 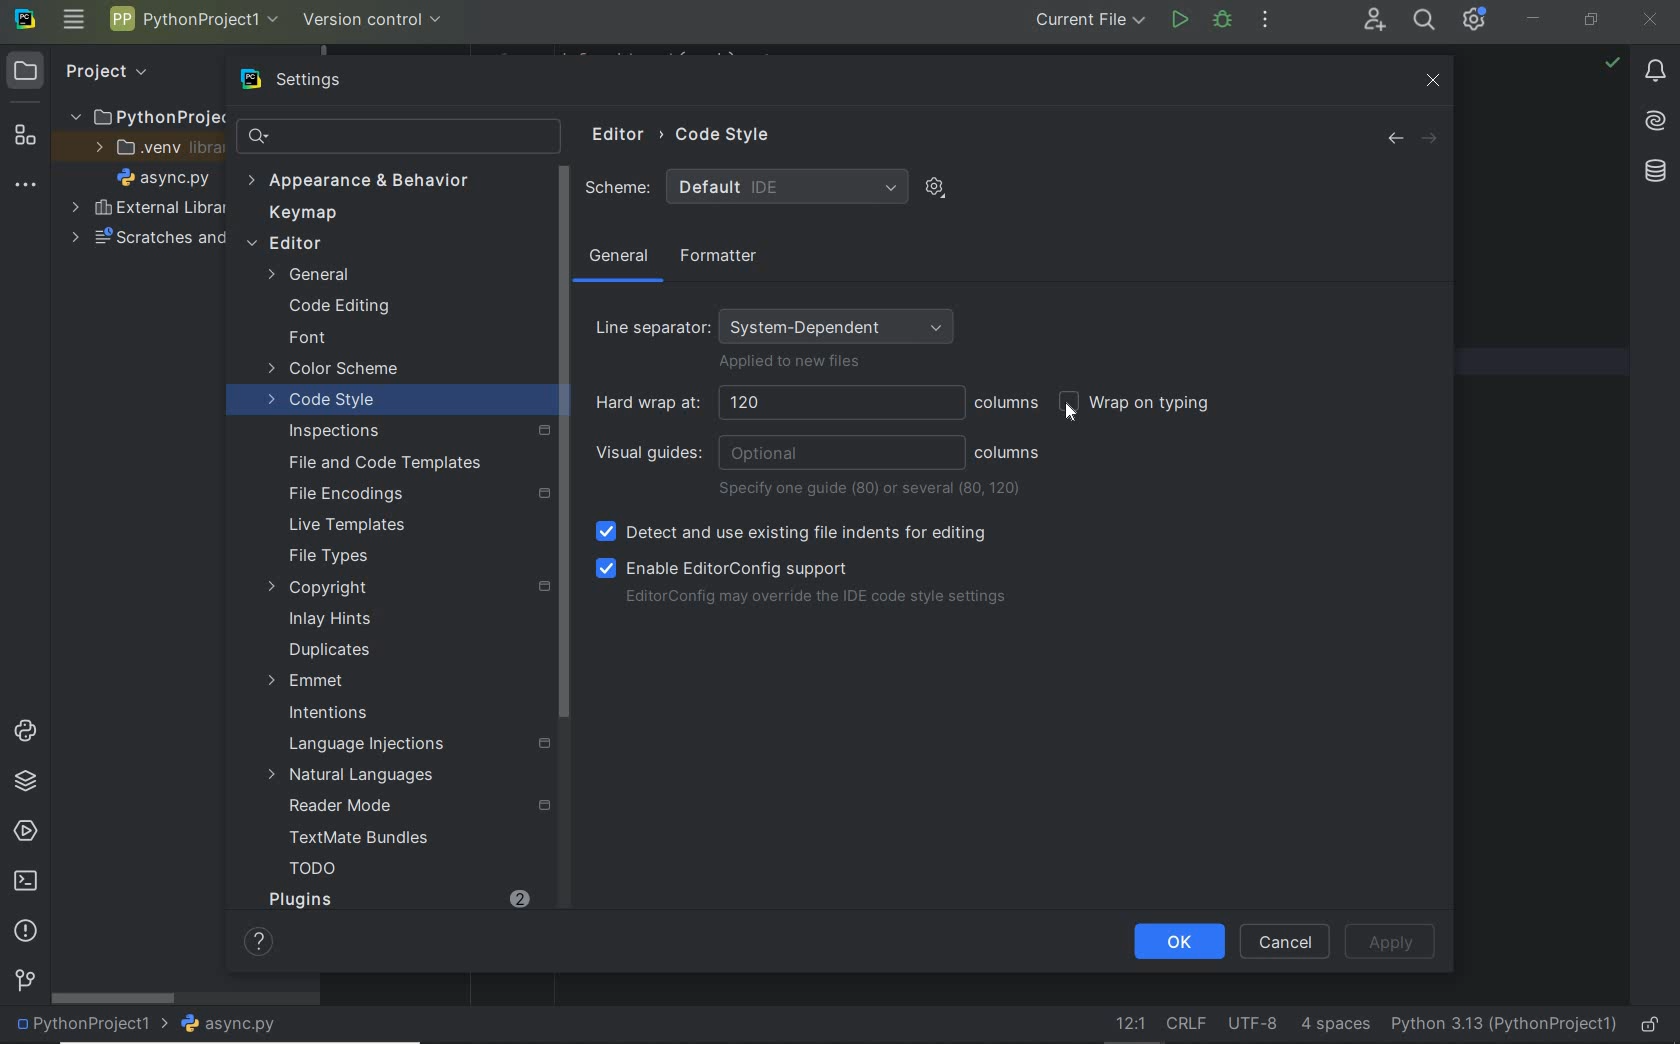 What do you see at coordinates (25, 931) in the screenshot?
I see `problems` at bounding box center [25, 931].